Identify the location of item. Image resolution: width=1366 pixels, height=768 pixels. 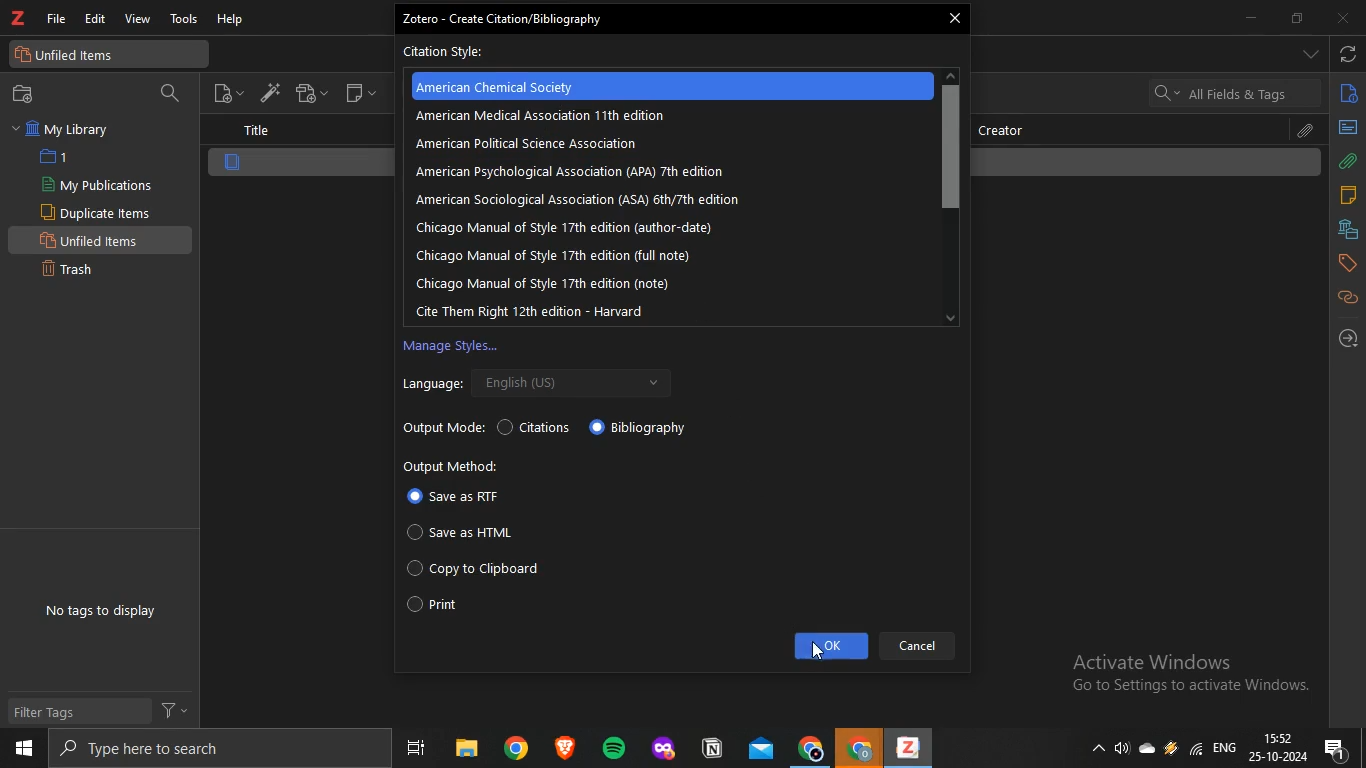
(233, 163).